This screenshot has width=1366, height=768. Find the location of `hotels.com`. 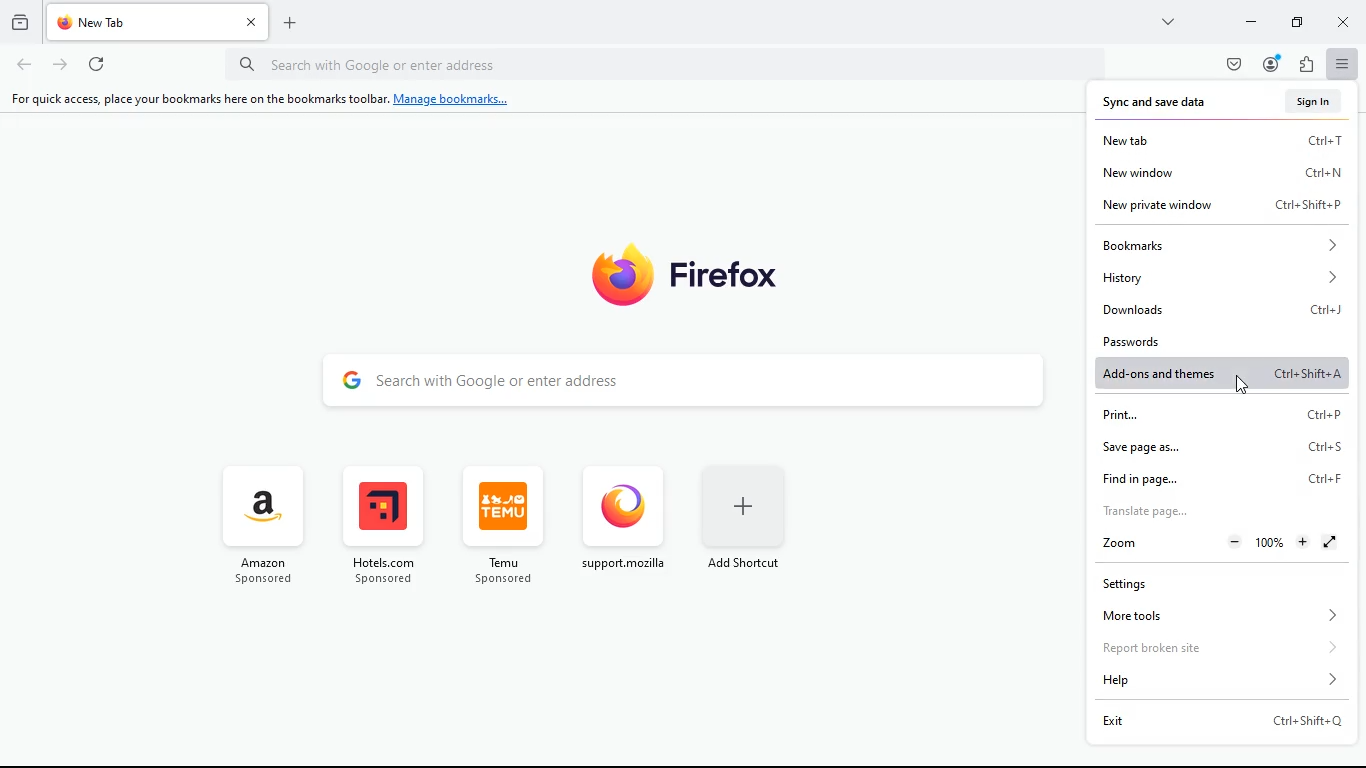

hotels.com is located at coordinates (381, 529).